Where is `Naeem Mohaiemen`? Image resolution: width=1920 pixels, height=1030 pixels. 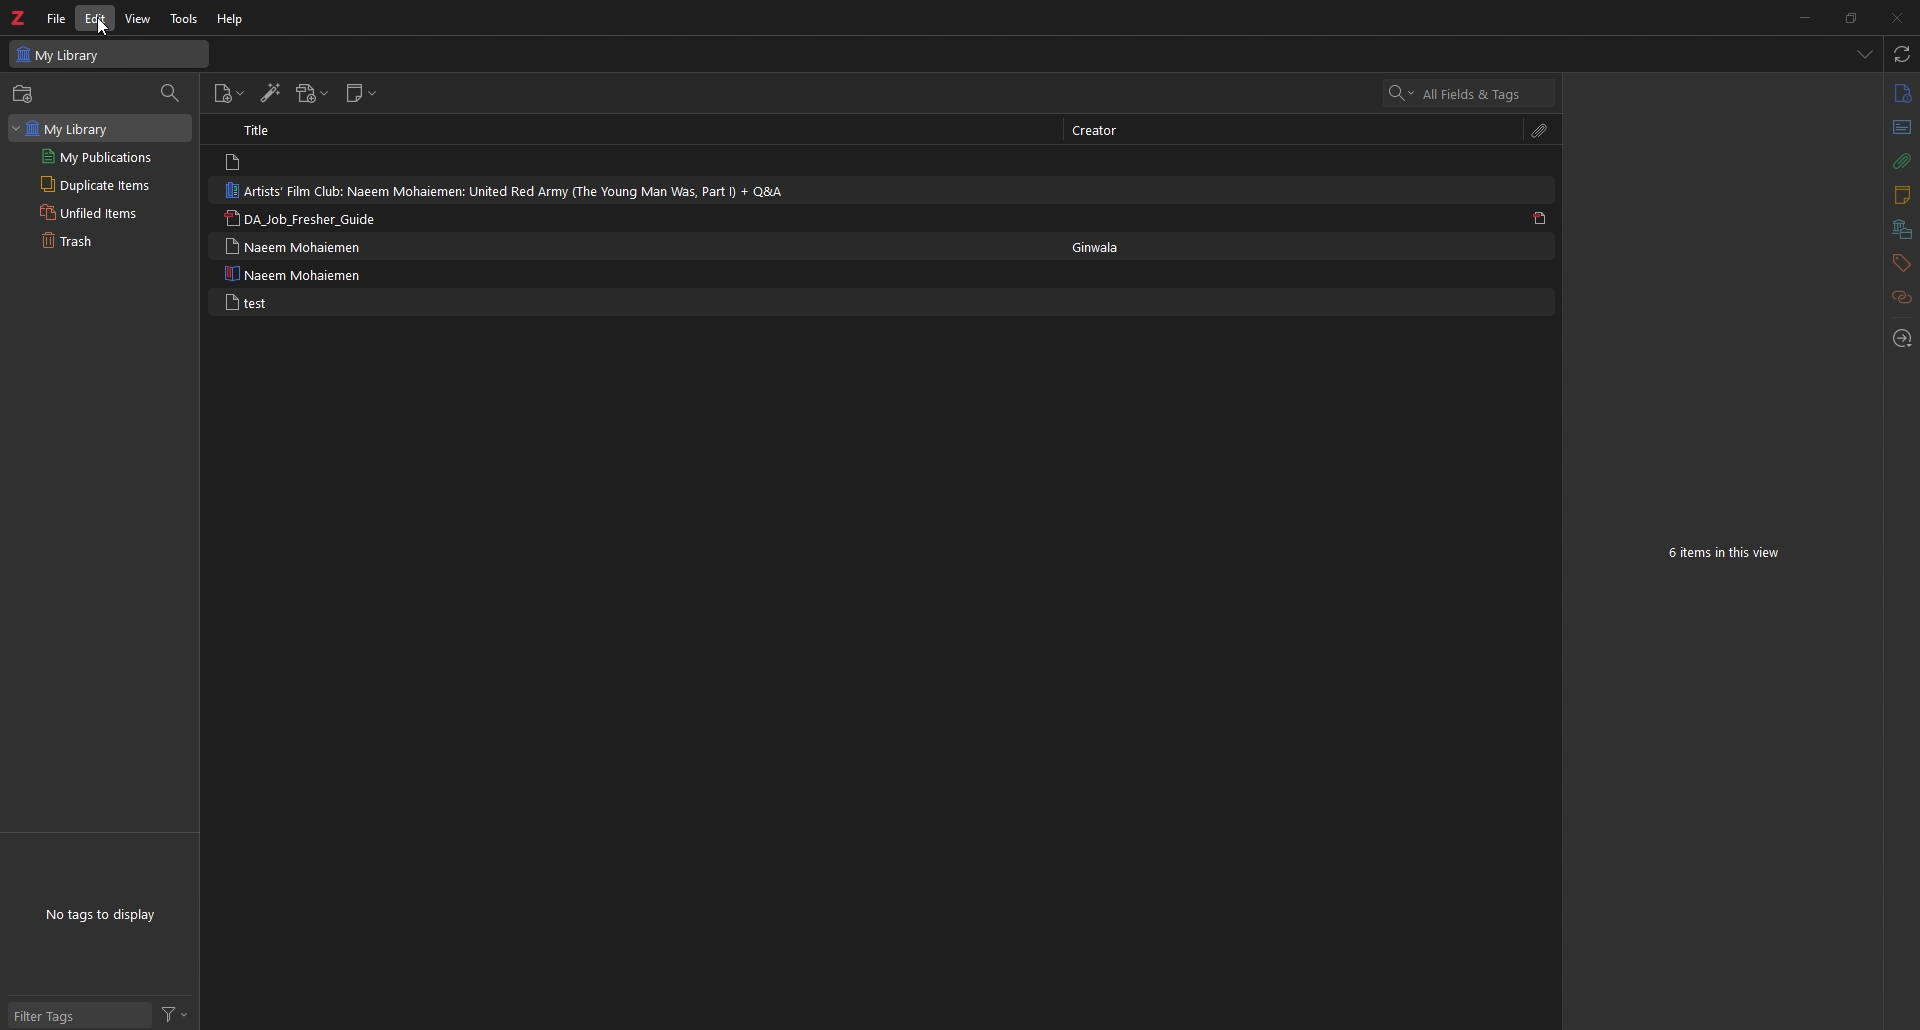
Naeem Mohaiemen is located at coordinates (297, 274).